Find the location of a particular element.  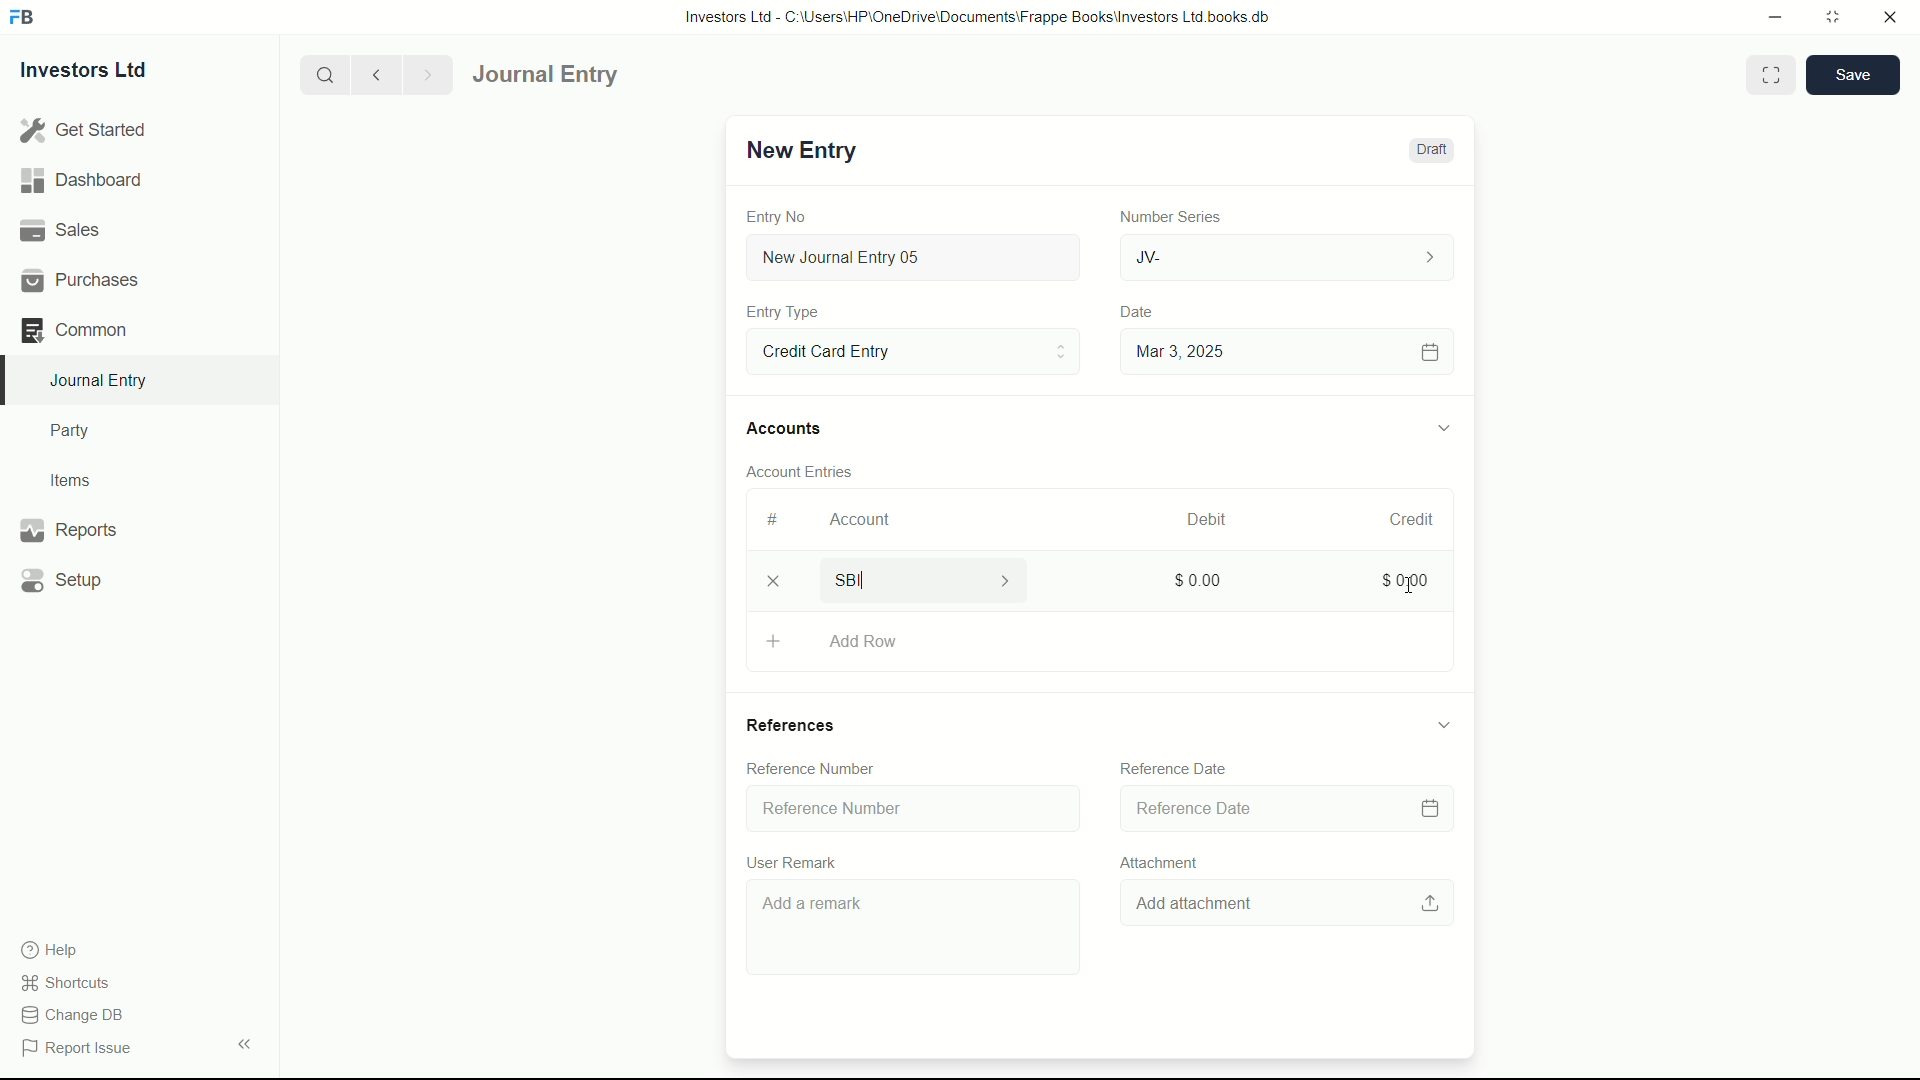

minimize is located at coordinates (1770, 15).